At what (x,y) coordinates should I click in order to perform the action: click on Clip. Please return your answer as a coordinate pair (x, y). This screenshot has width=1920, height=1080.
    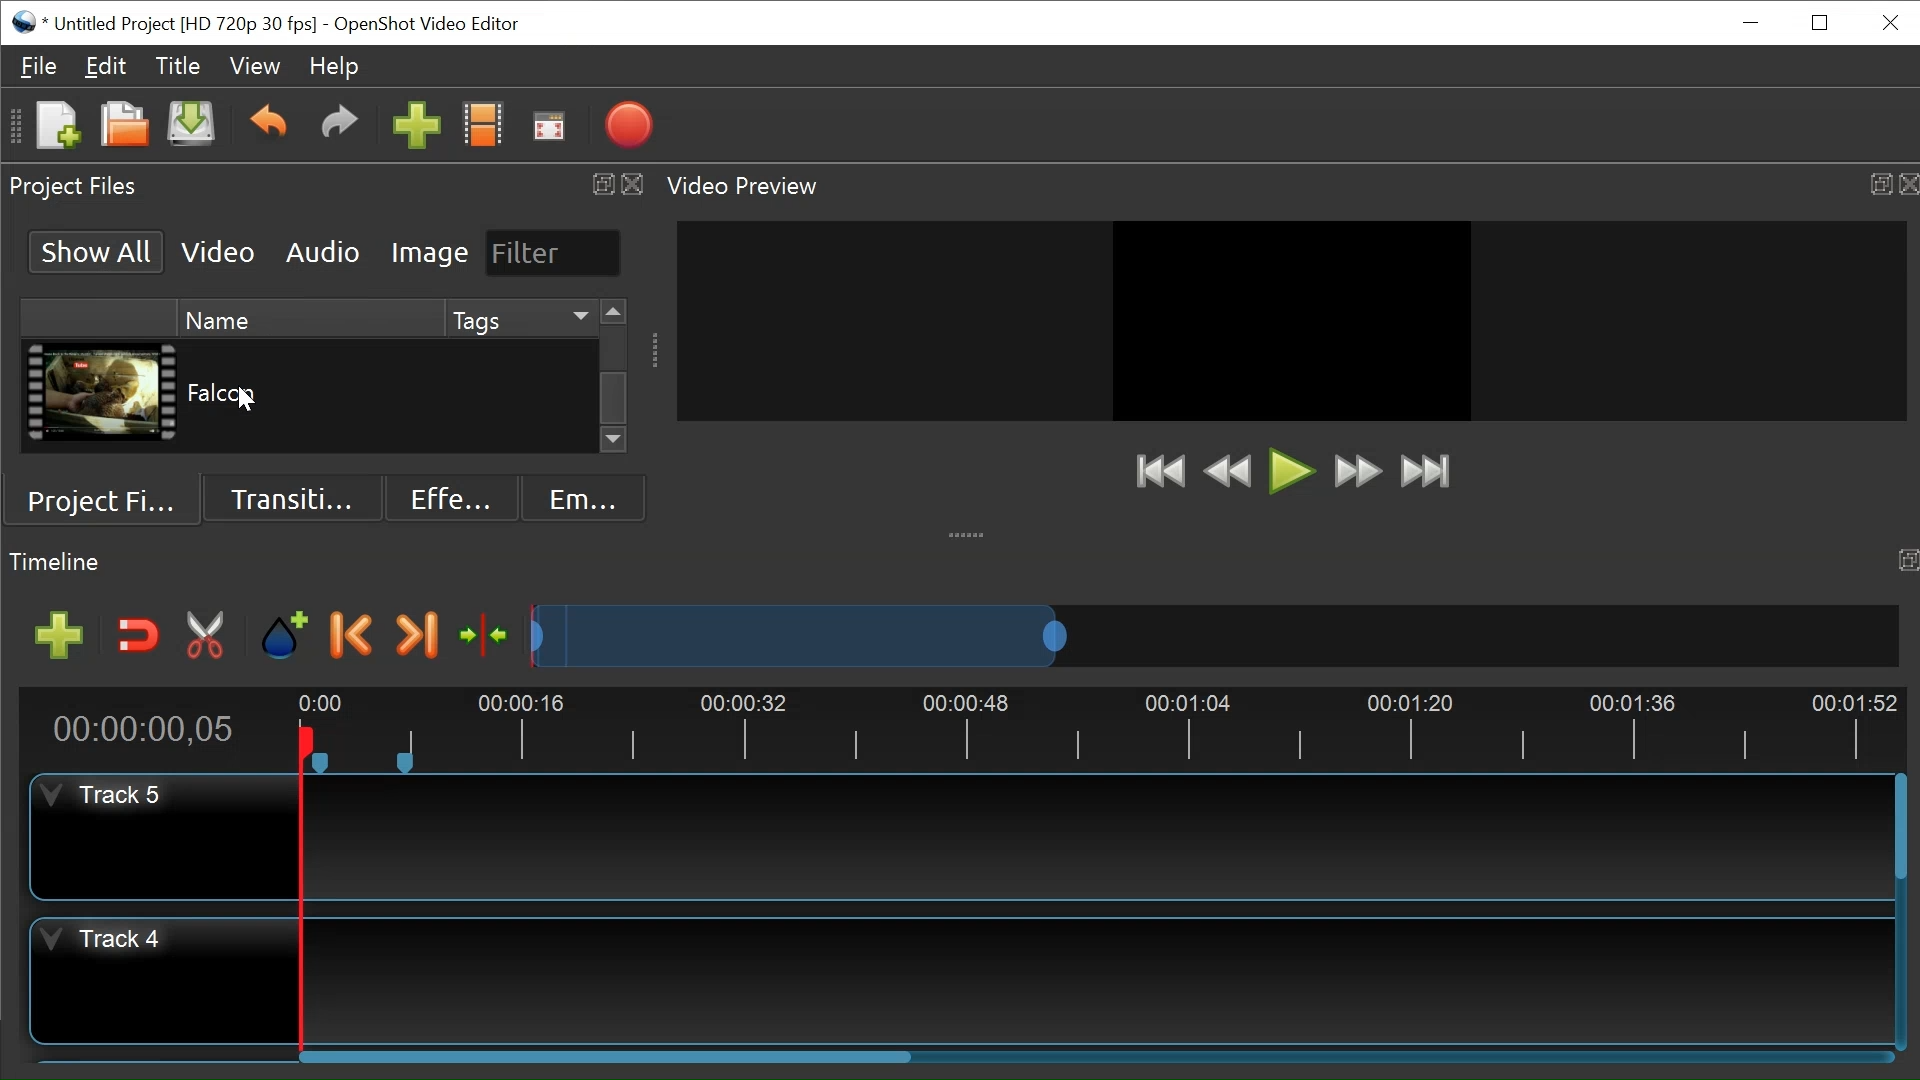
    Looking at the image, I should click on (100, 396).